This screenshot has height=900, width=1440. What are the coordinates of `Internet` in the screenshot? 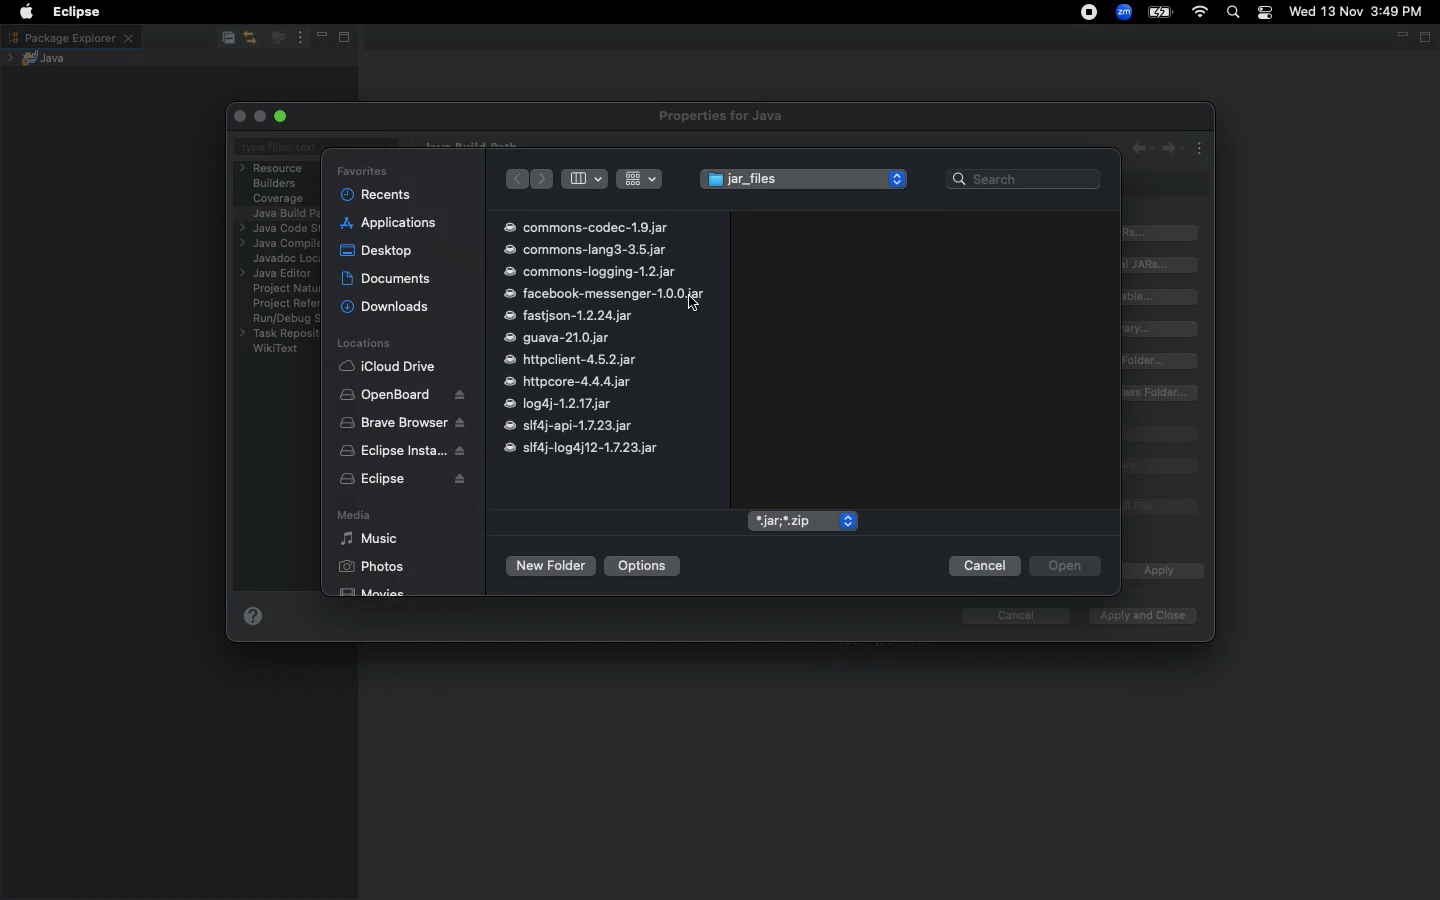 It's located at (1201, 13).